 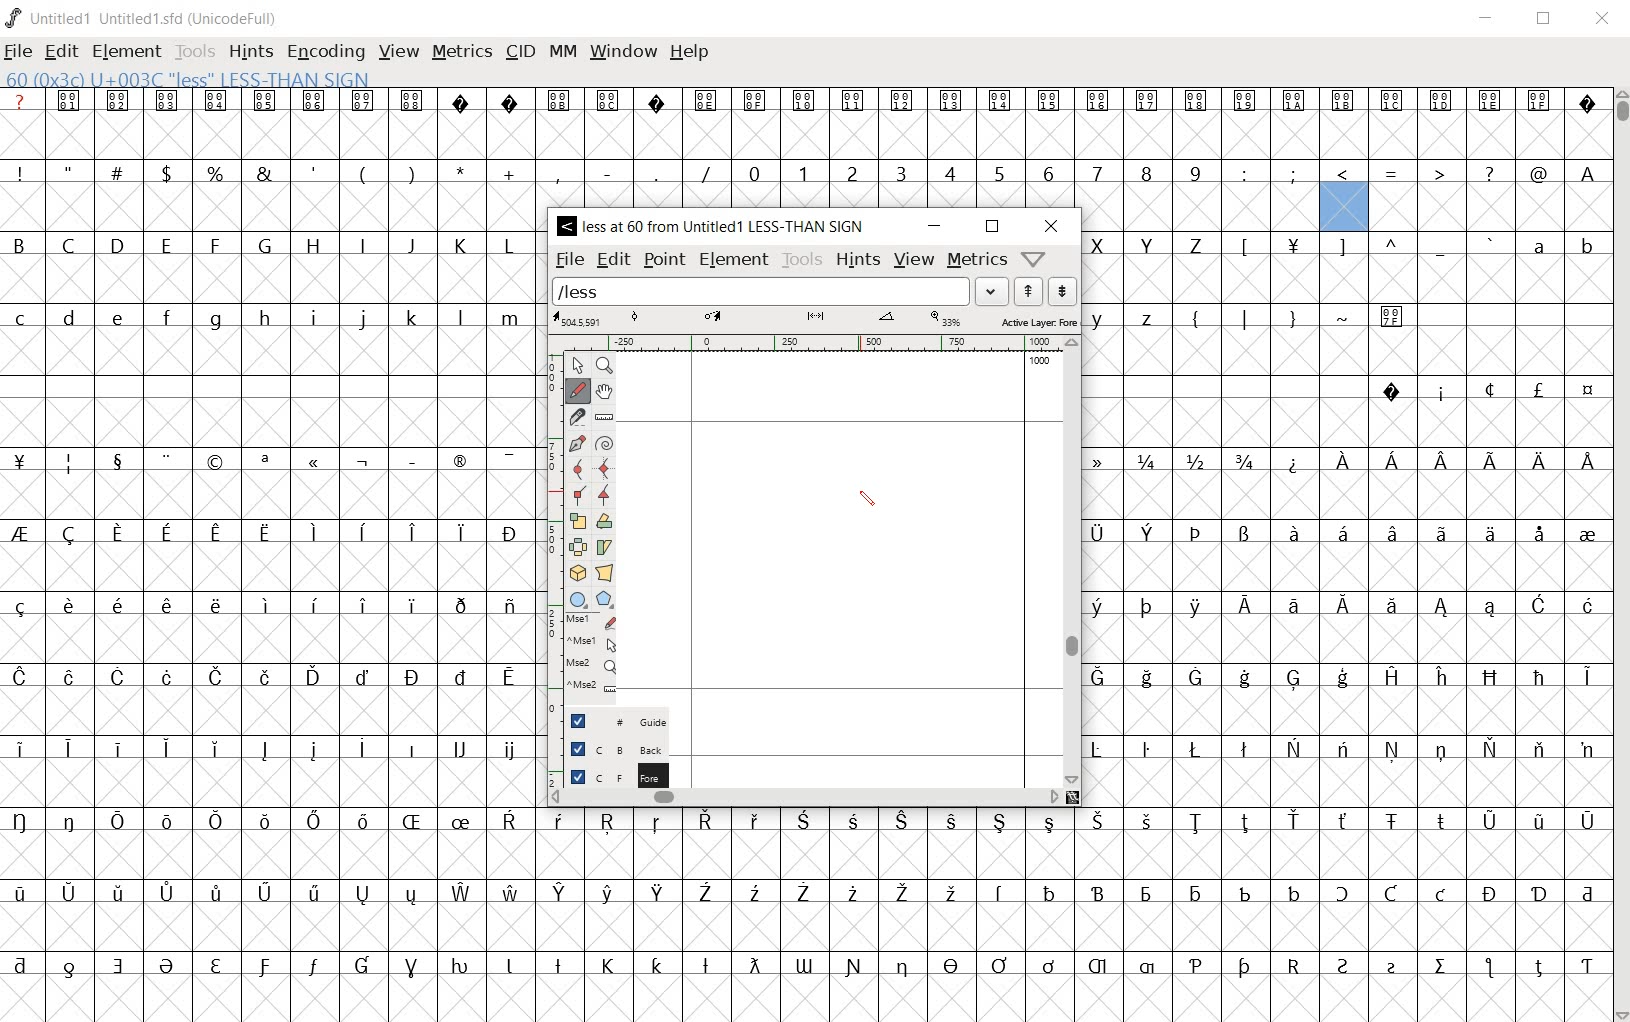 I want to click on empty cells, so click(x=1485, y=207).